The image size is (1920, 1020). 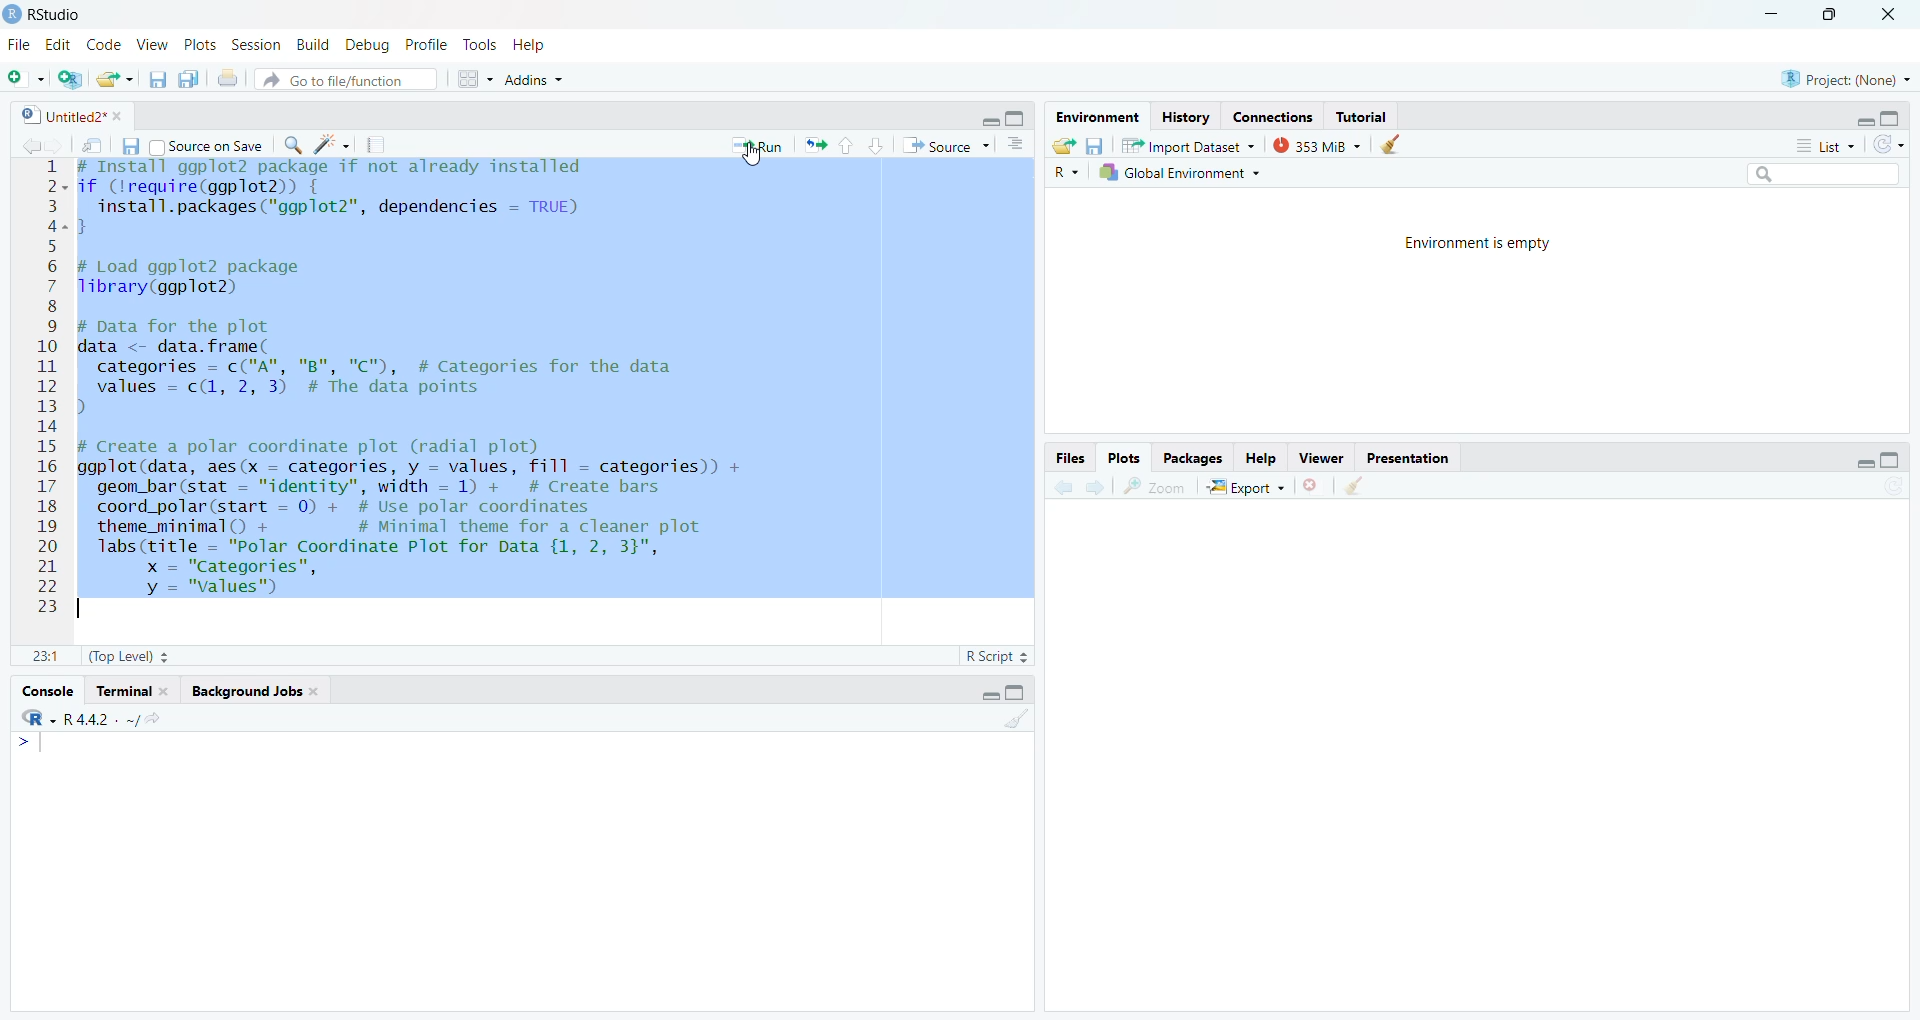 What do you see at coordinates (349, 81) in the screenshot?
I see ` Goto file/function` at bounding box center [349, 81].